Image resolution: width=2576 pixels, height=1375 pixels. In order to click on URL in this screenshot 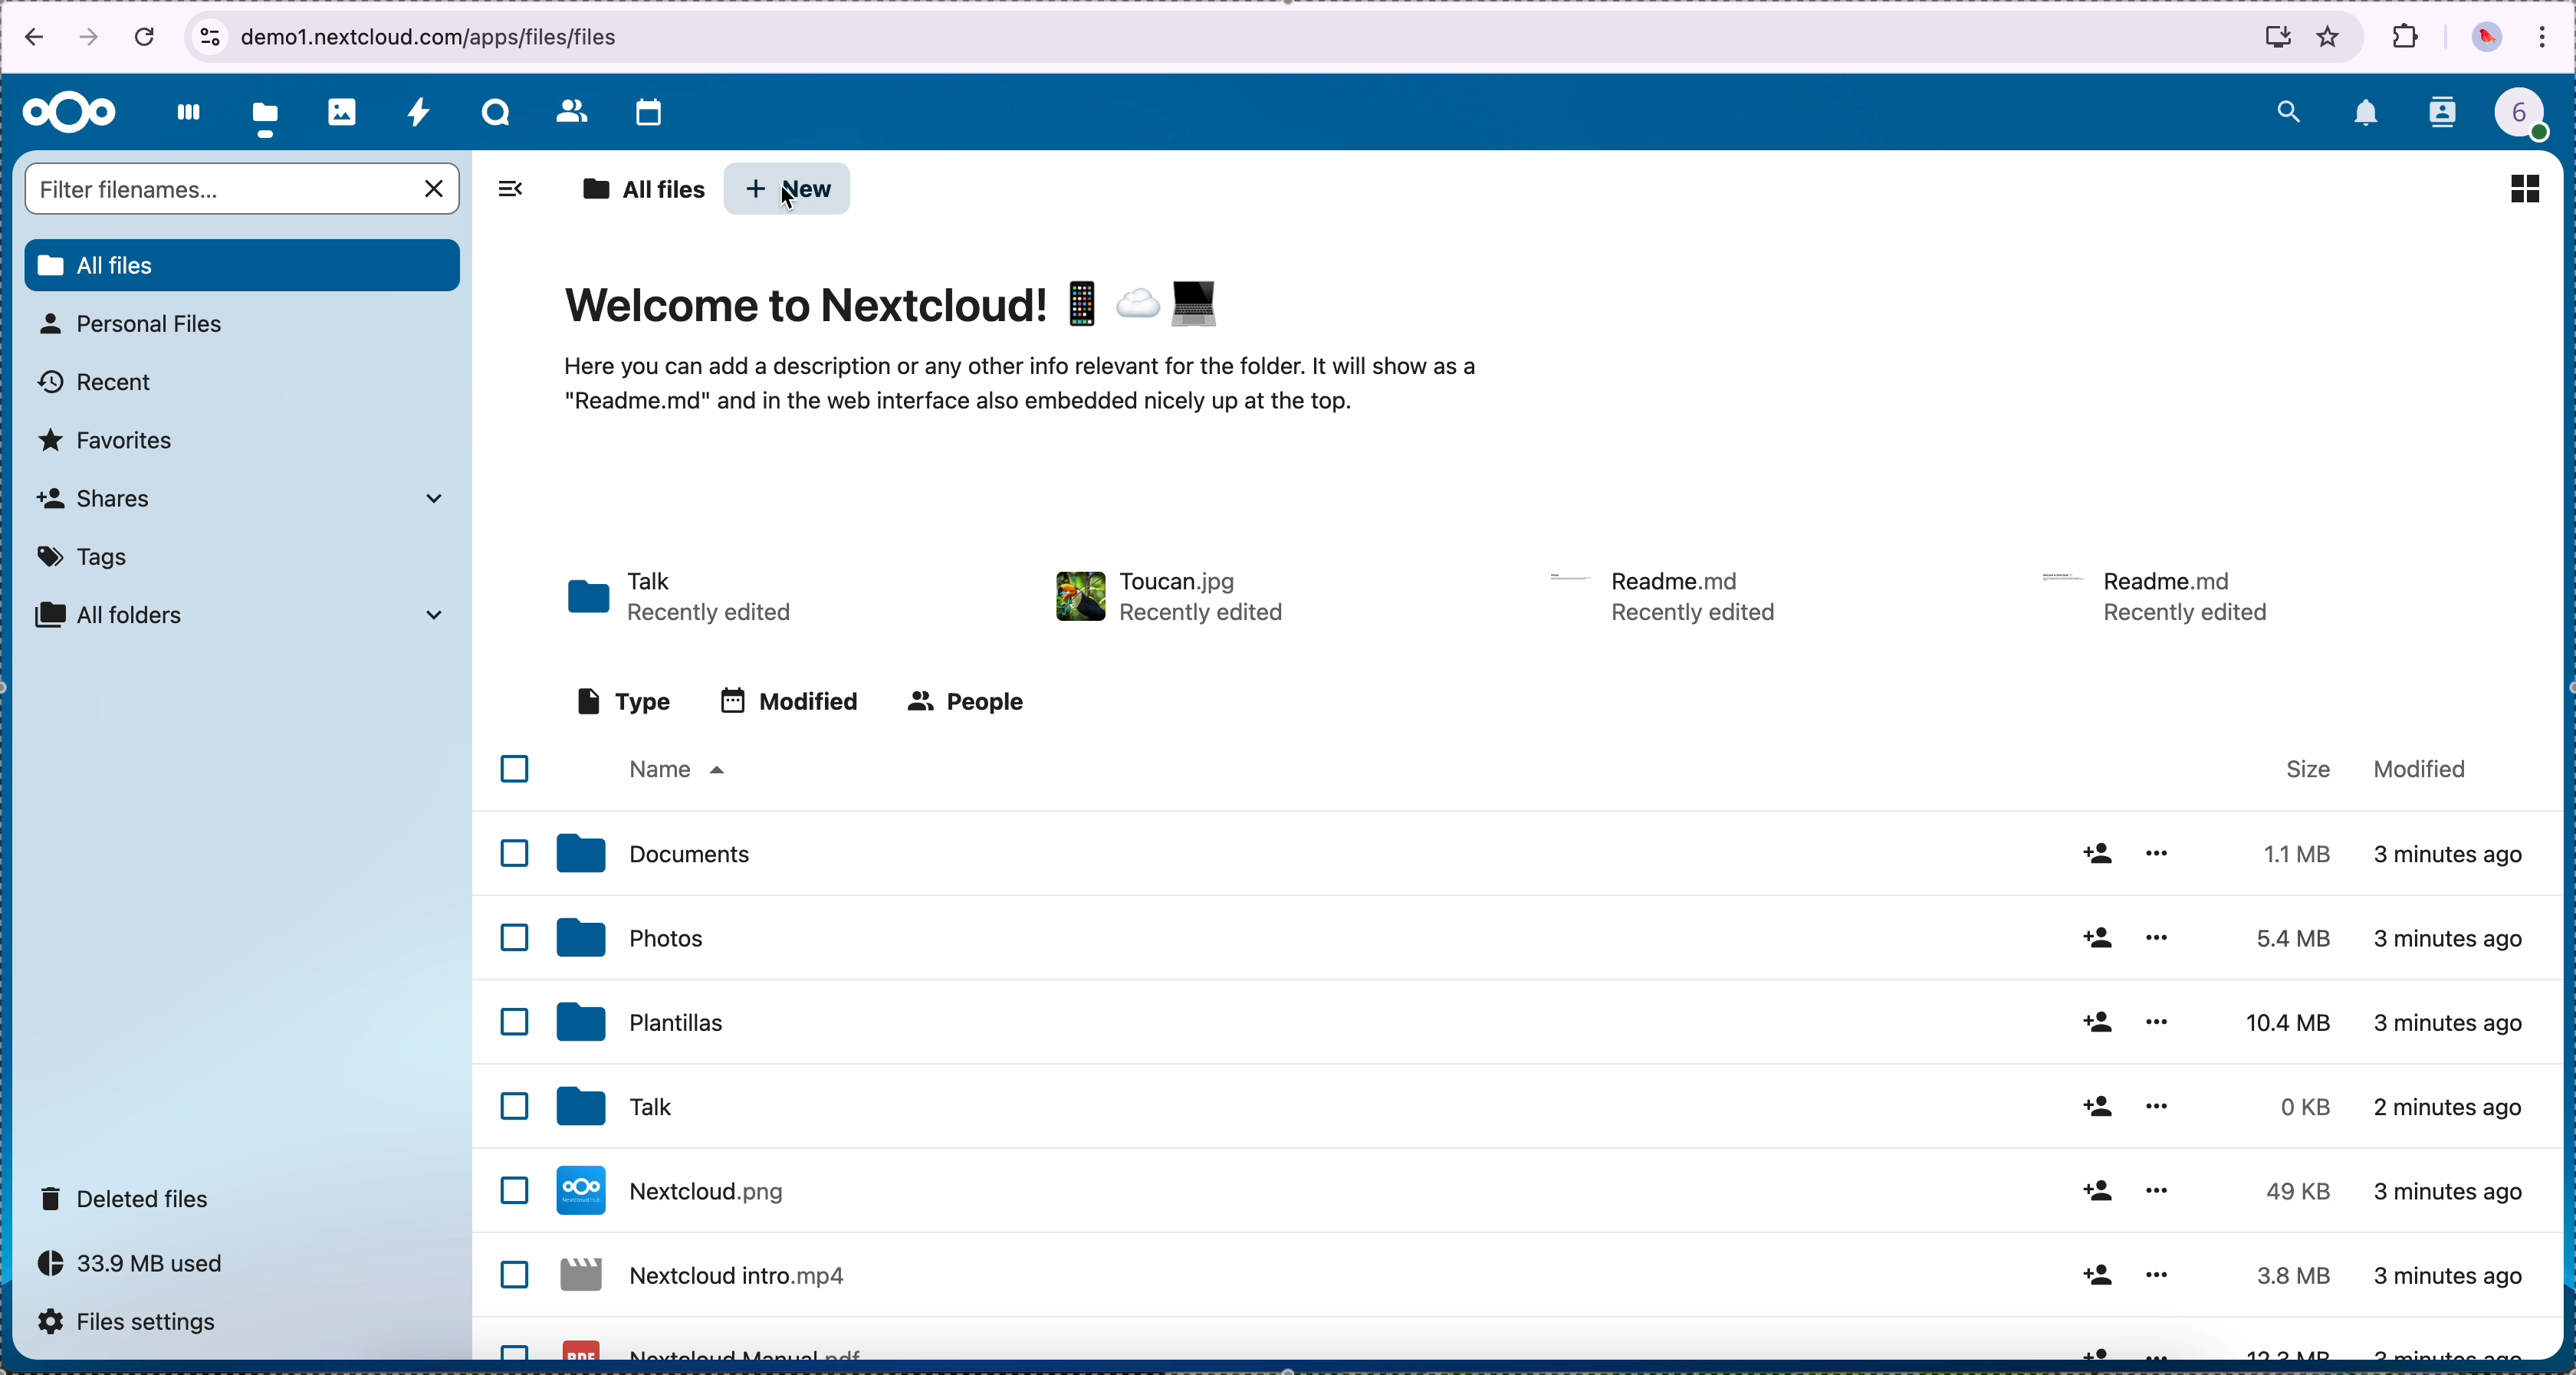, I will do `click(423, 36)`.